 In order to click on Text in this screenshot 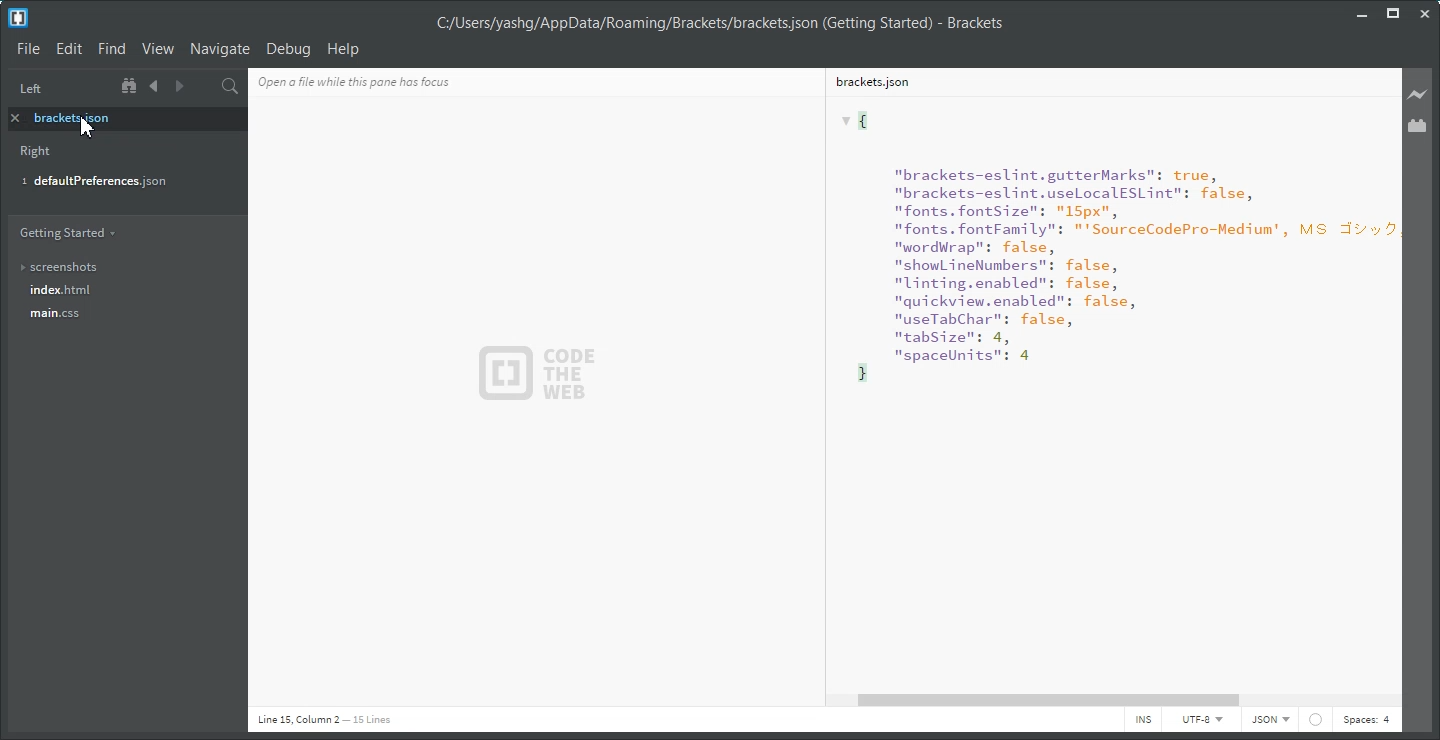, I will do `click(719, 24)`.